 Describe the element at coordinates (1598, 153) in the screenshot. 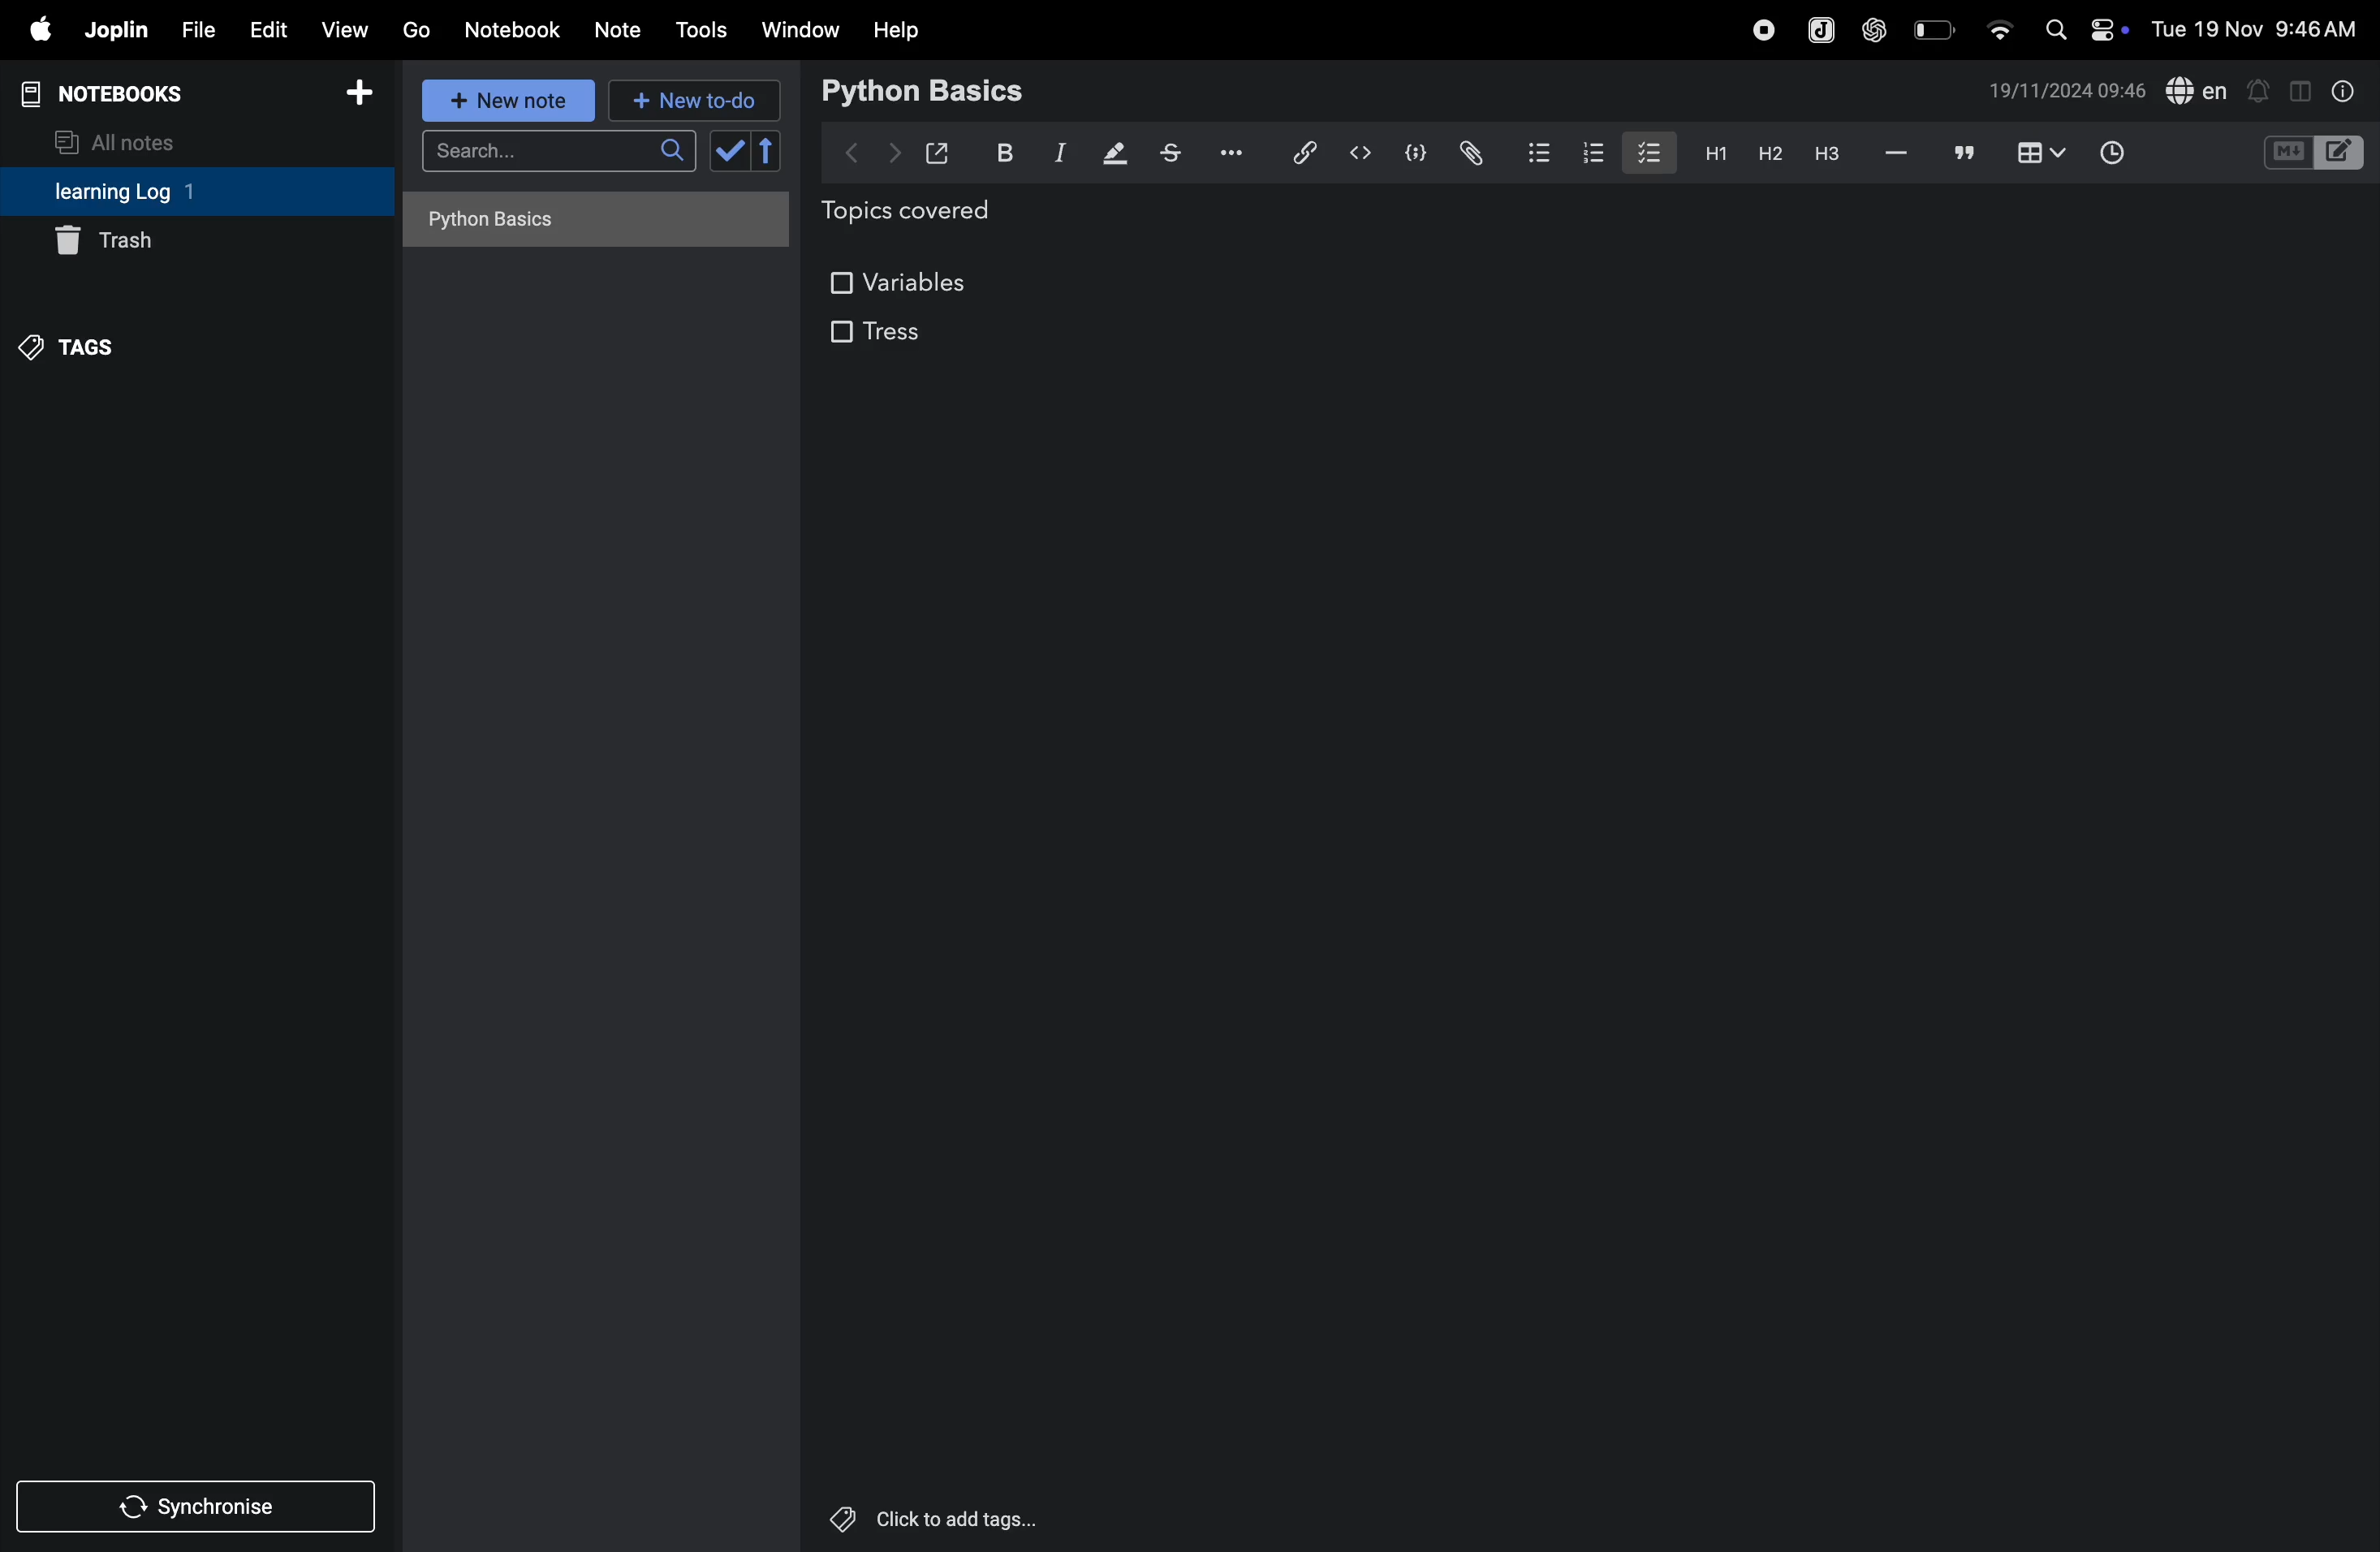

I see `numbered list` at that location.